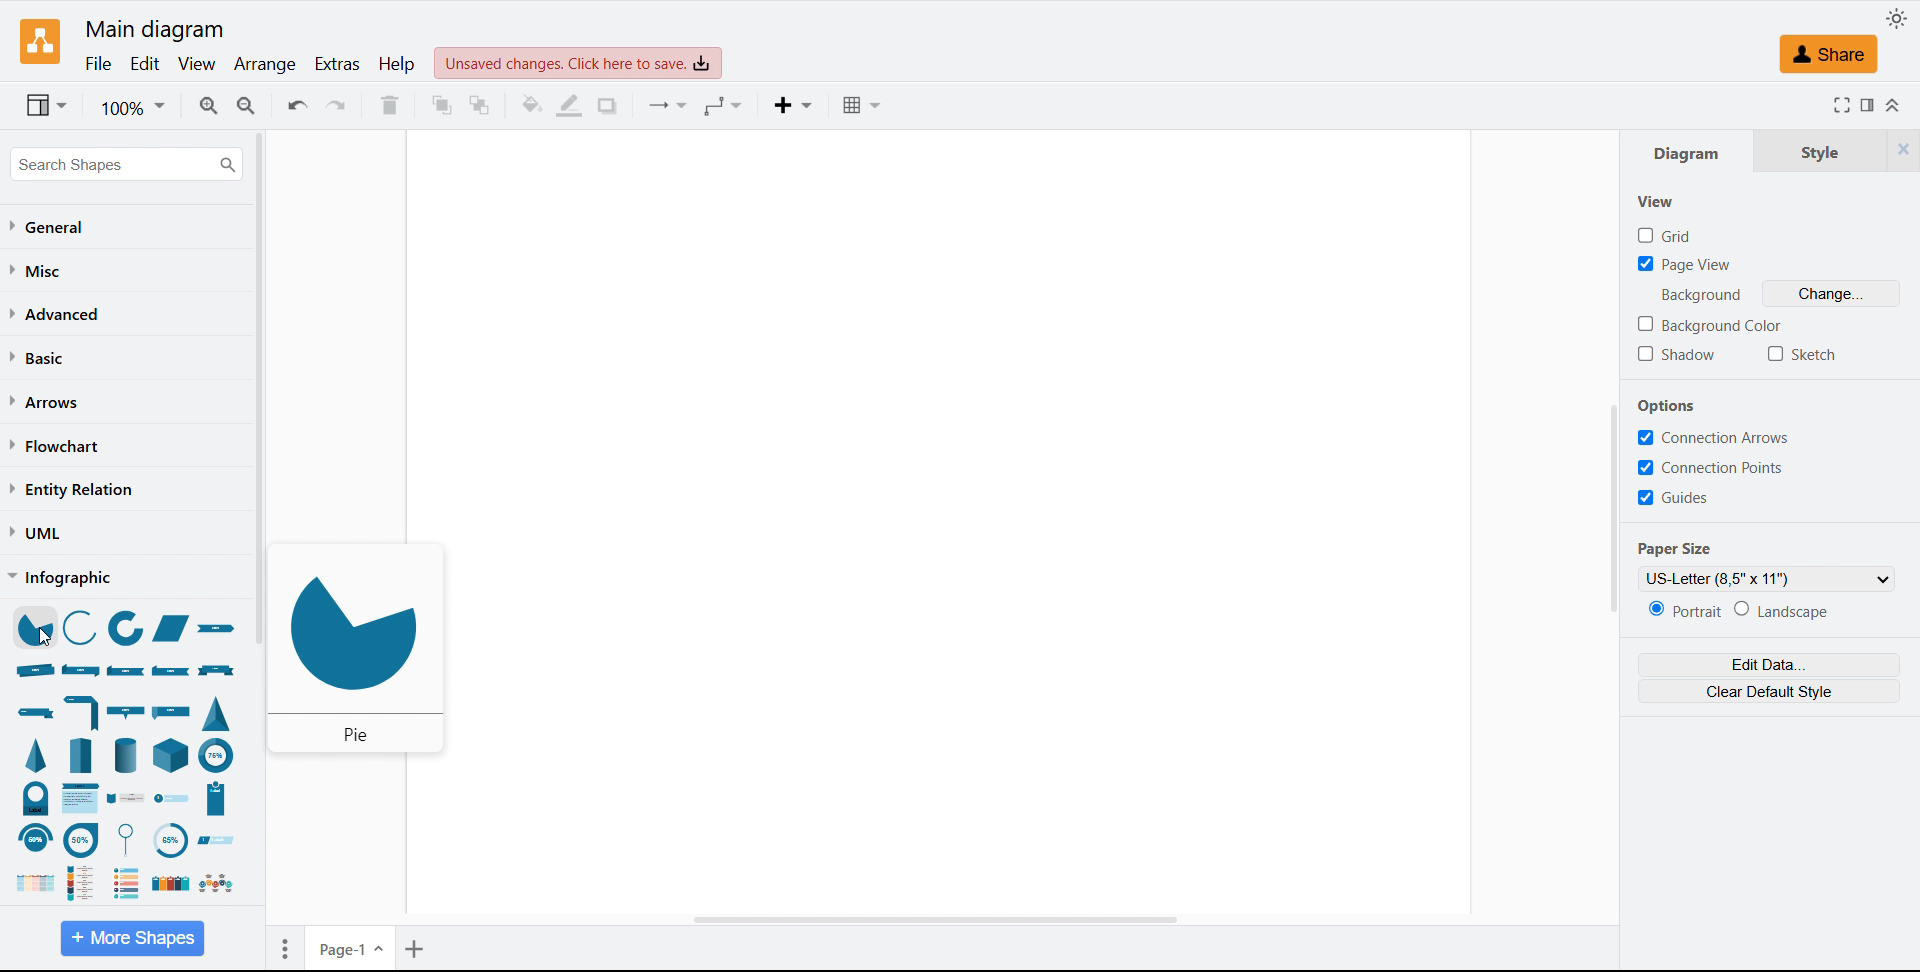  What do you see at coordinates (35, 671) in the screenshot?
I see `ribbon rolled` at bounding box center [35, 671].